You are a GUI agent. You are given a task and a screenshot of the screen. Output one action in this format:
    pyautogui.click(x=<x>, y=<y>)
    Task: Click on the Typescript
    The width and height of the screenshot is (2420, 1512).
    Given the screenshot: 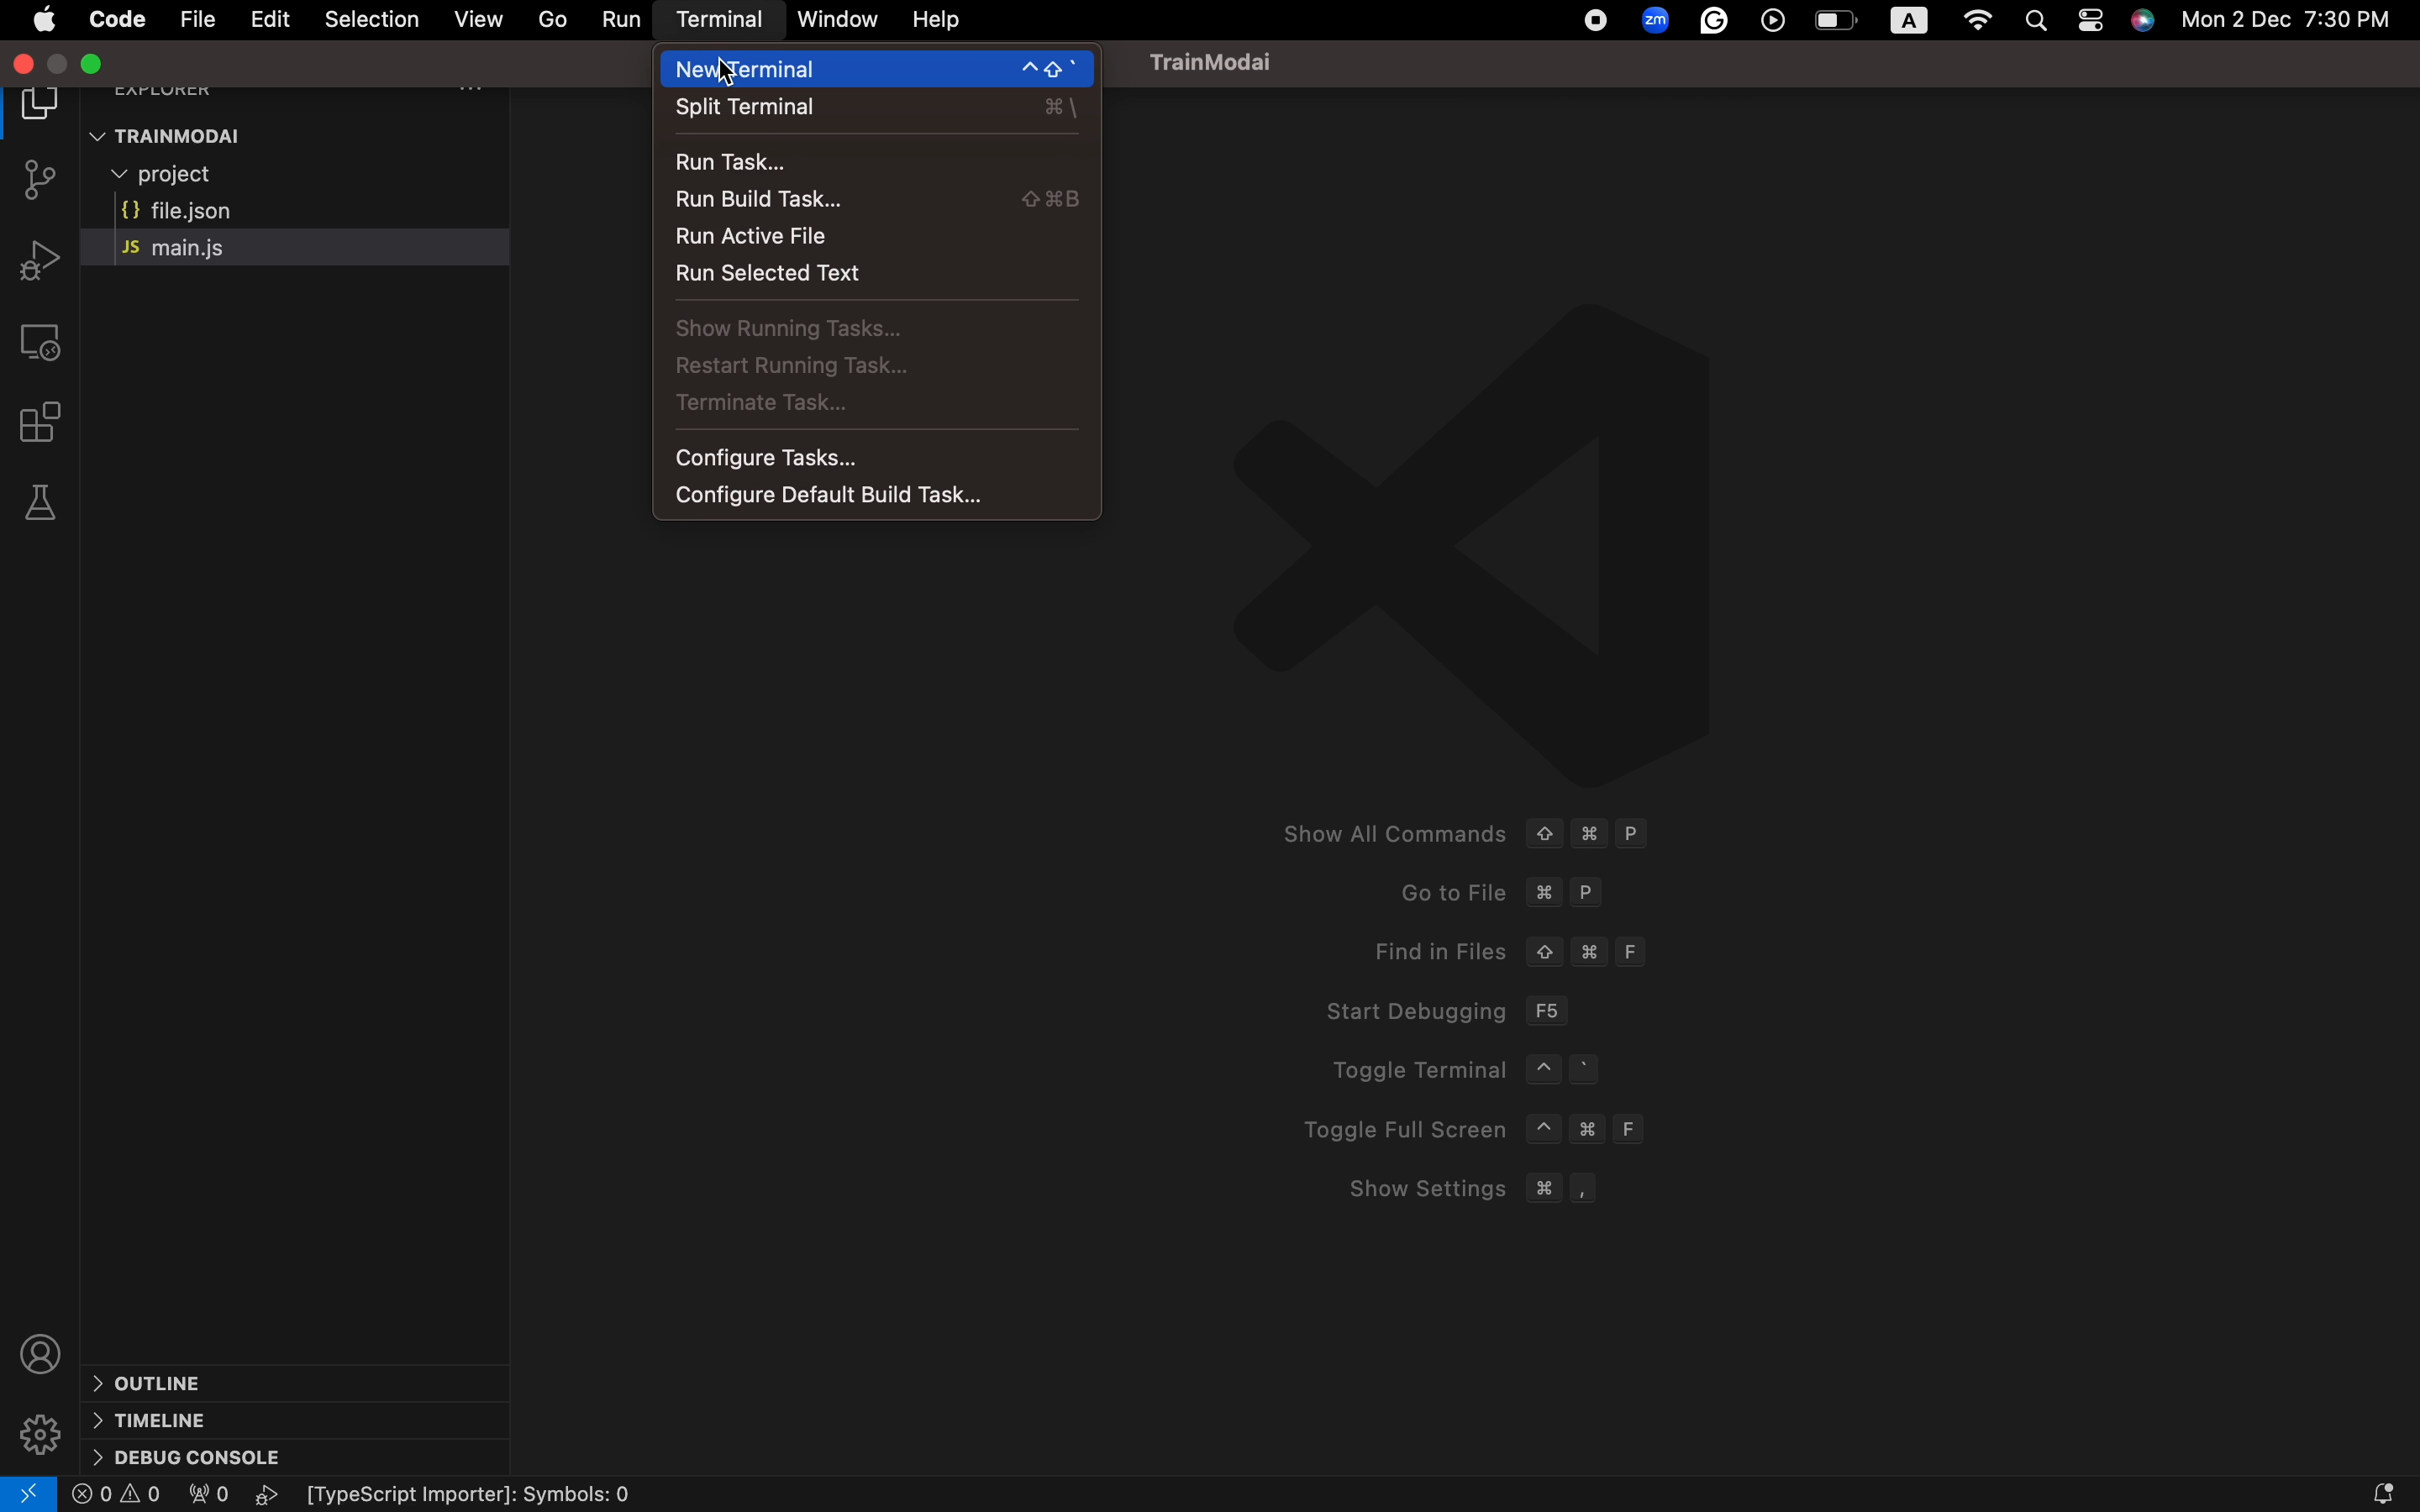 What is the action you would take?
    pyautogui.click(x=487, y=1496)
    